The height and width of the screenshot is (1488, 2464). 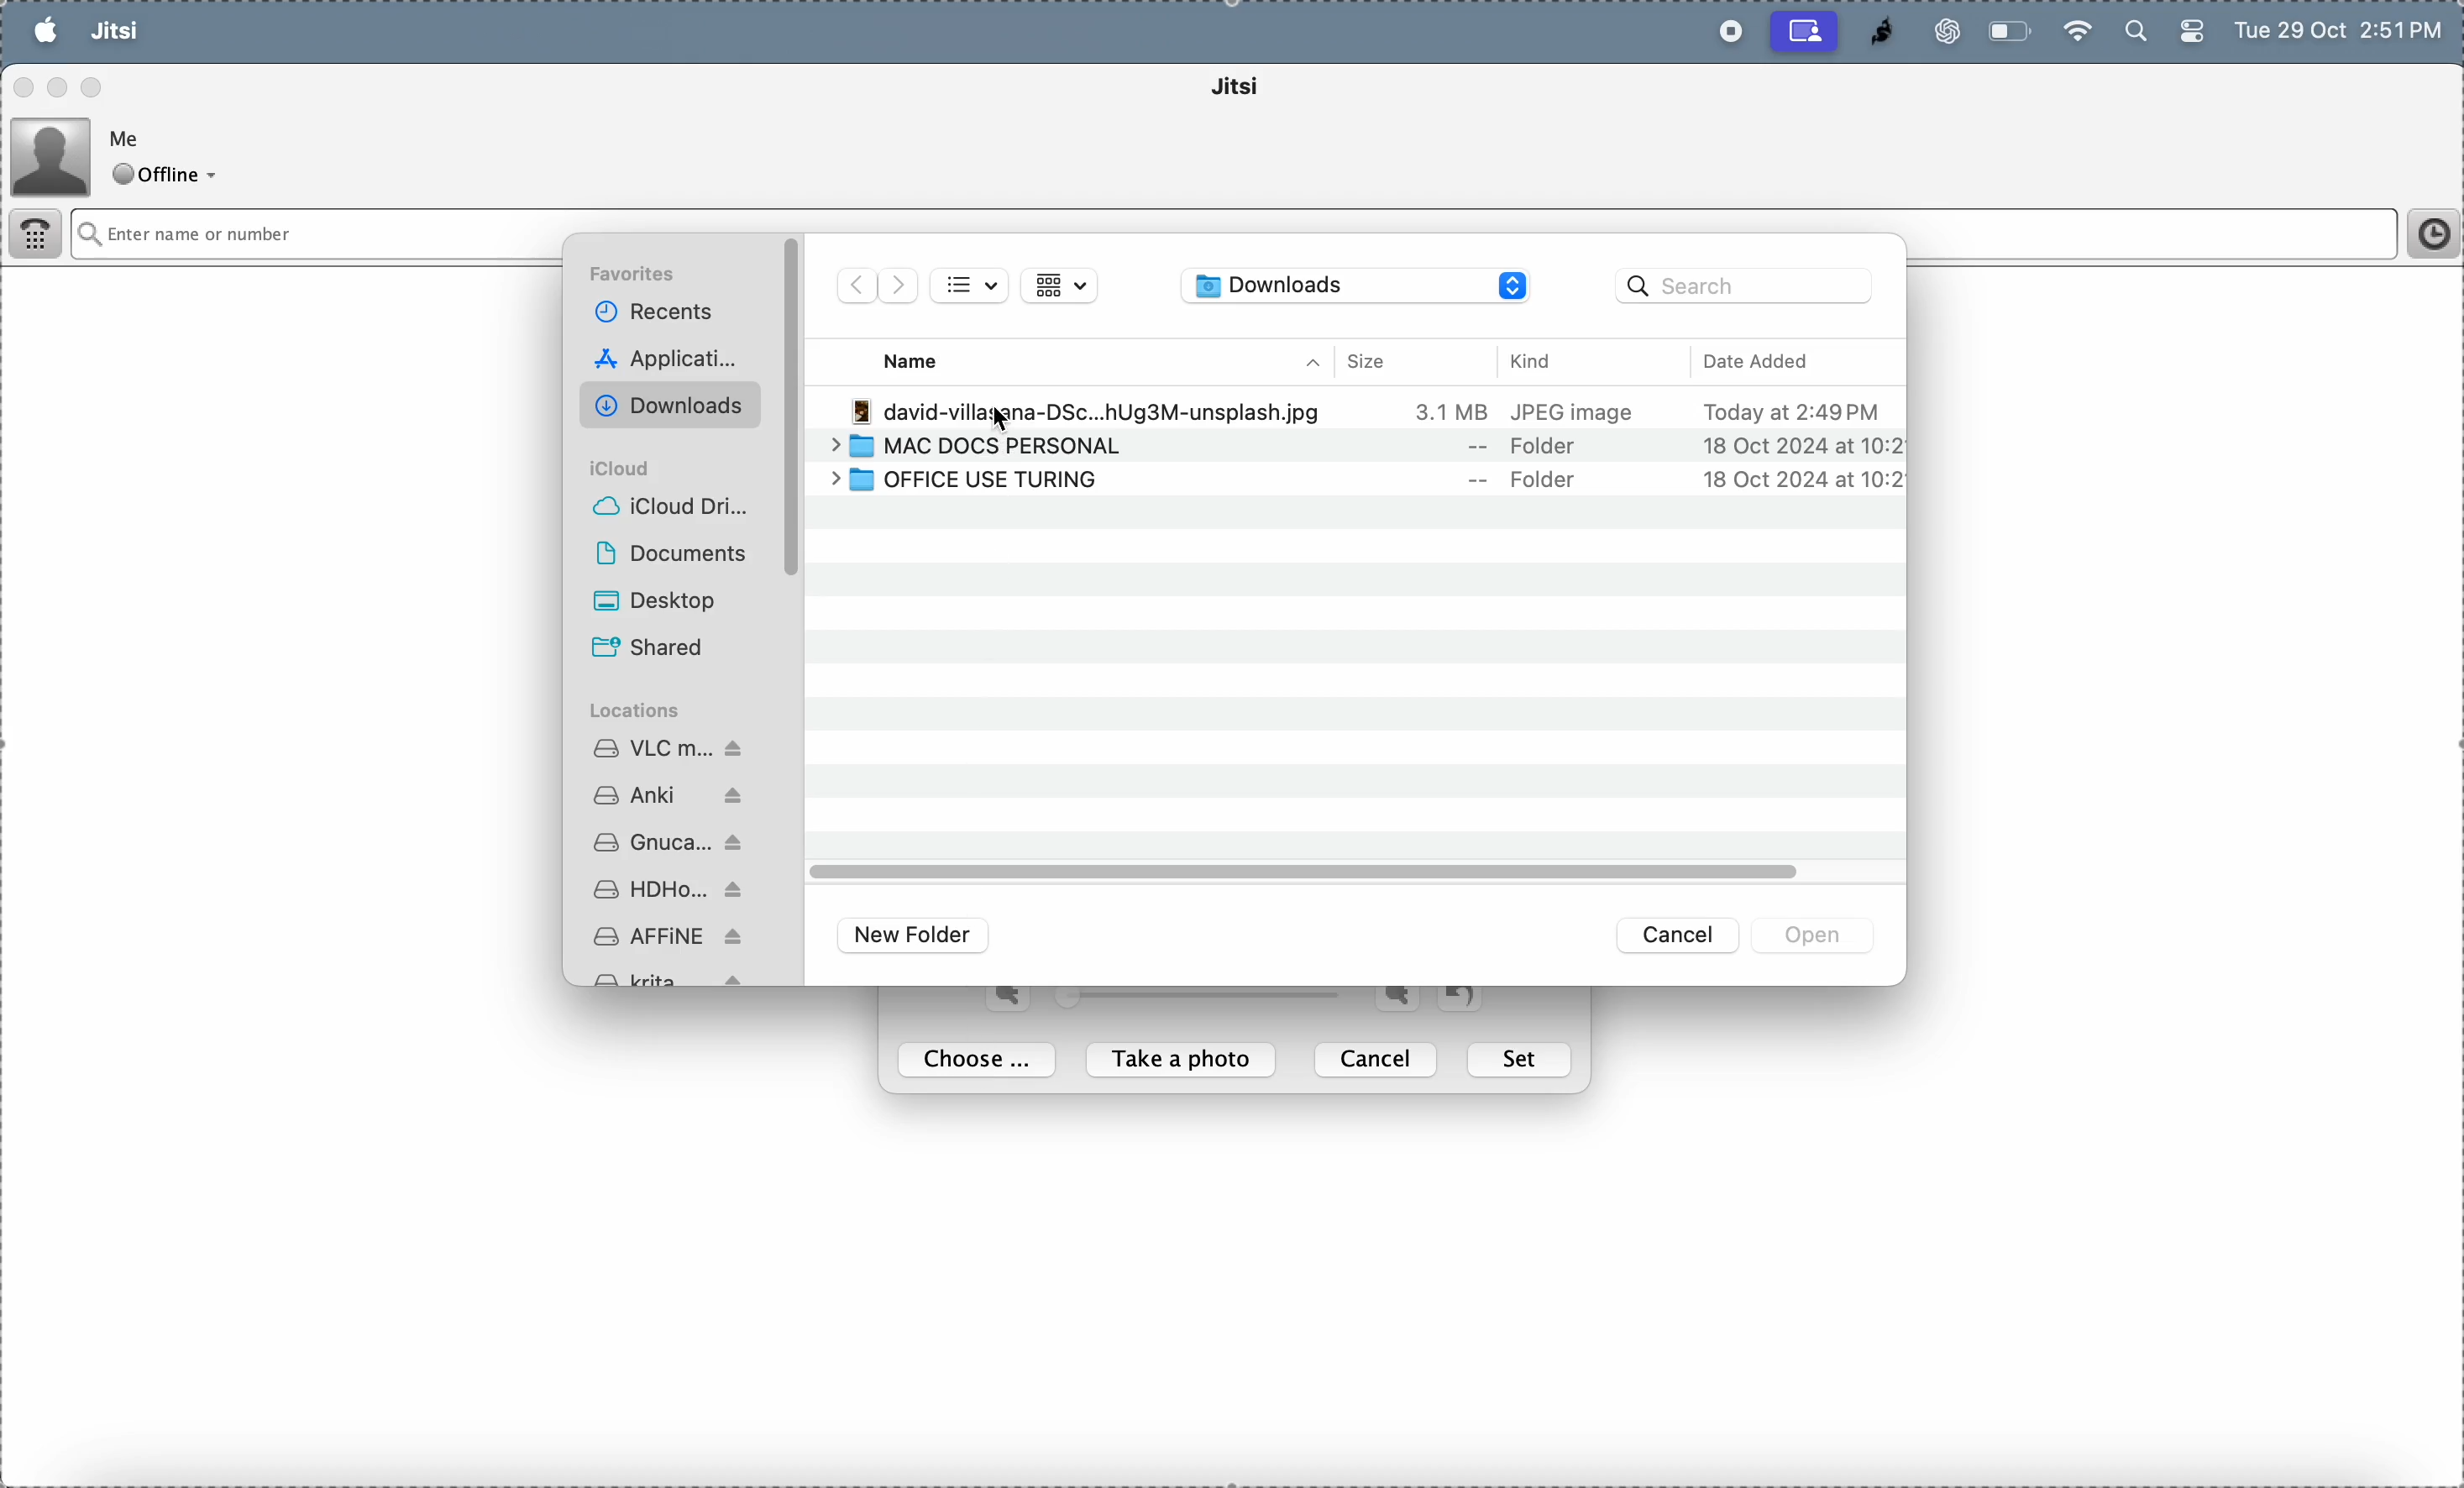 I want to click on cast, so click(x=1805, y=31).